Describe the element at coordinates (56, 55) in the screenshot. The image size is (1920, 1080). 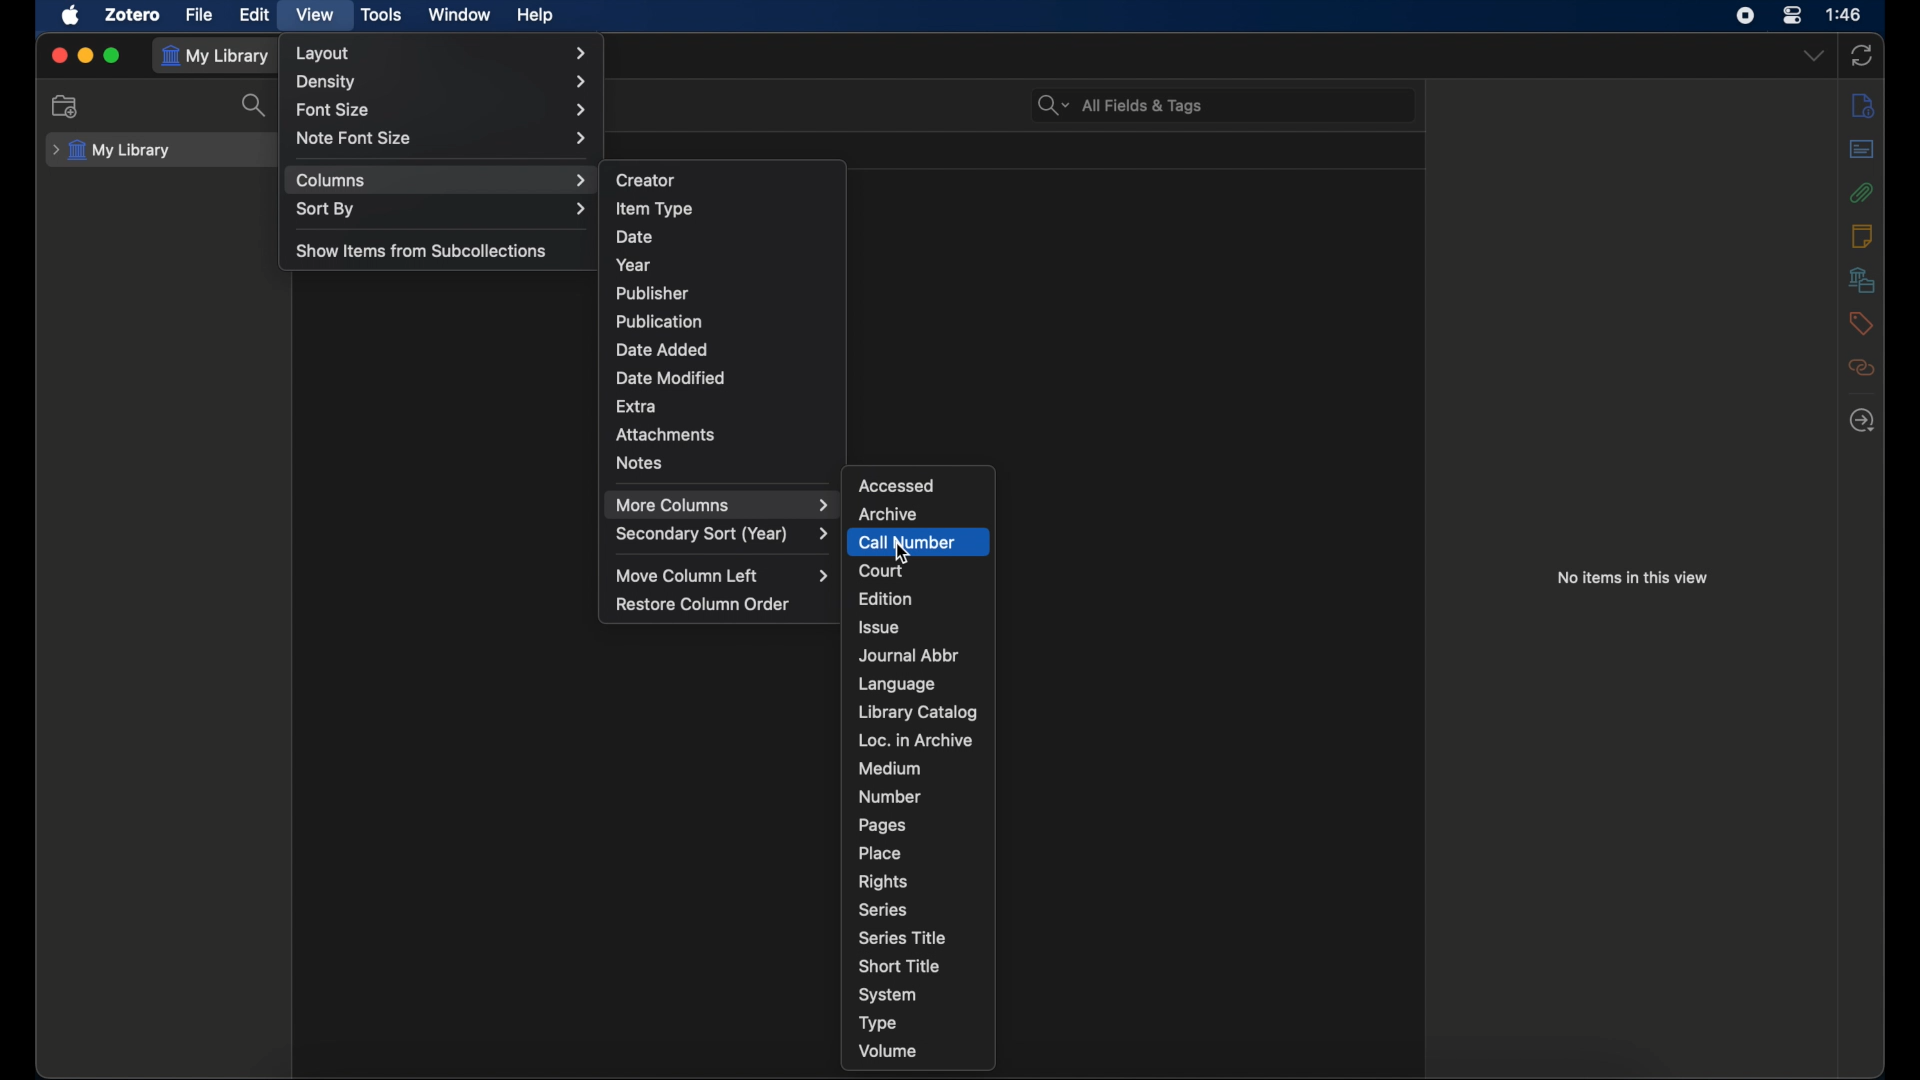
I see `close` at that location.